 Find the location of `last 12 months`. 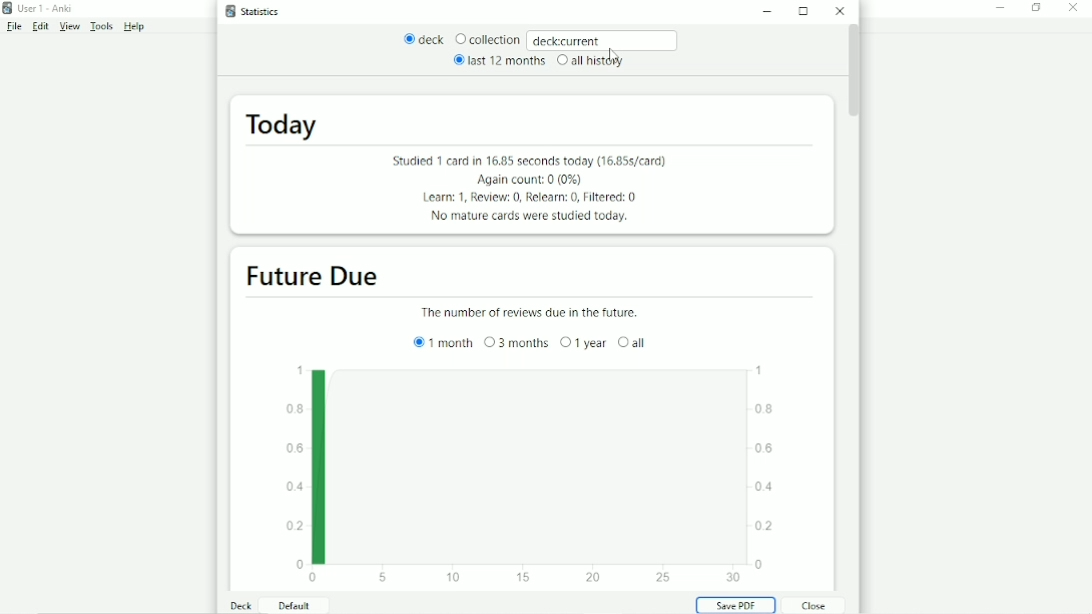

last 12 months is located at coordinates (496, 62).